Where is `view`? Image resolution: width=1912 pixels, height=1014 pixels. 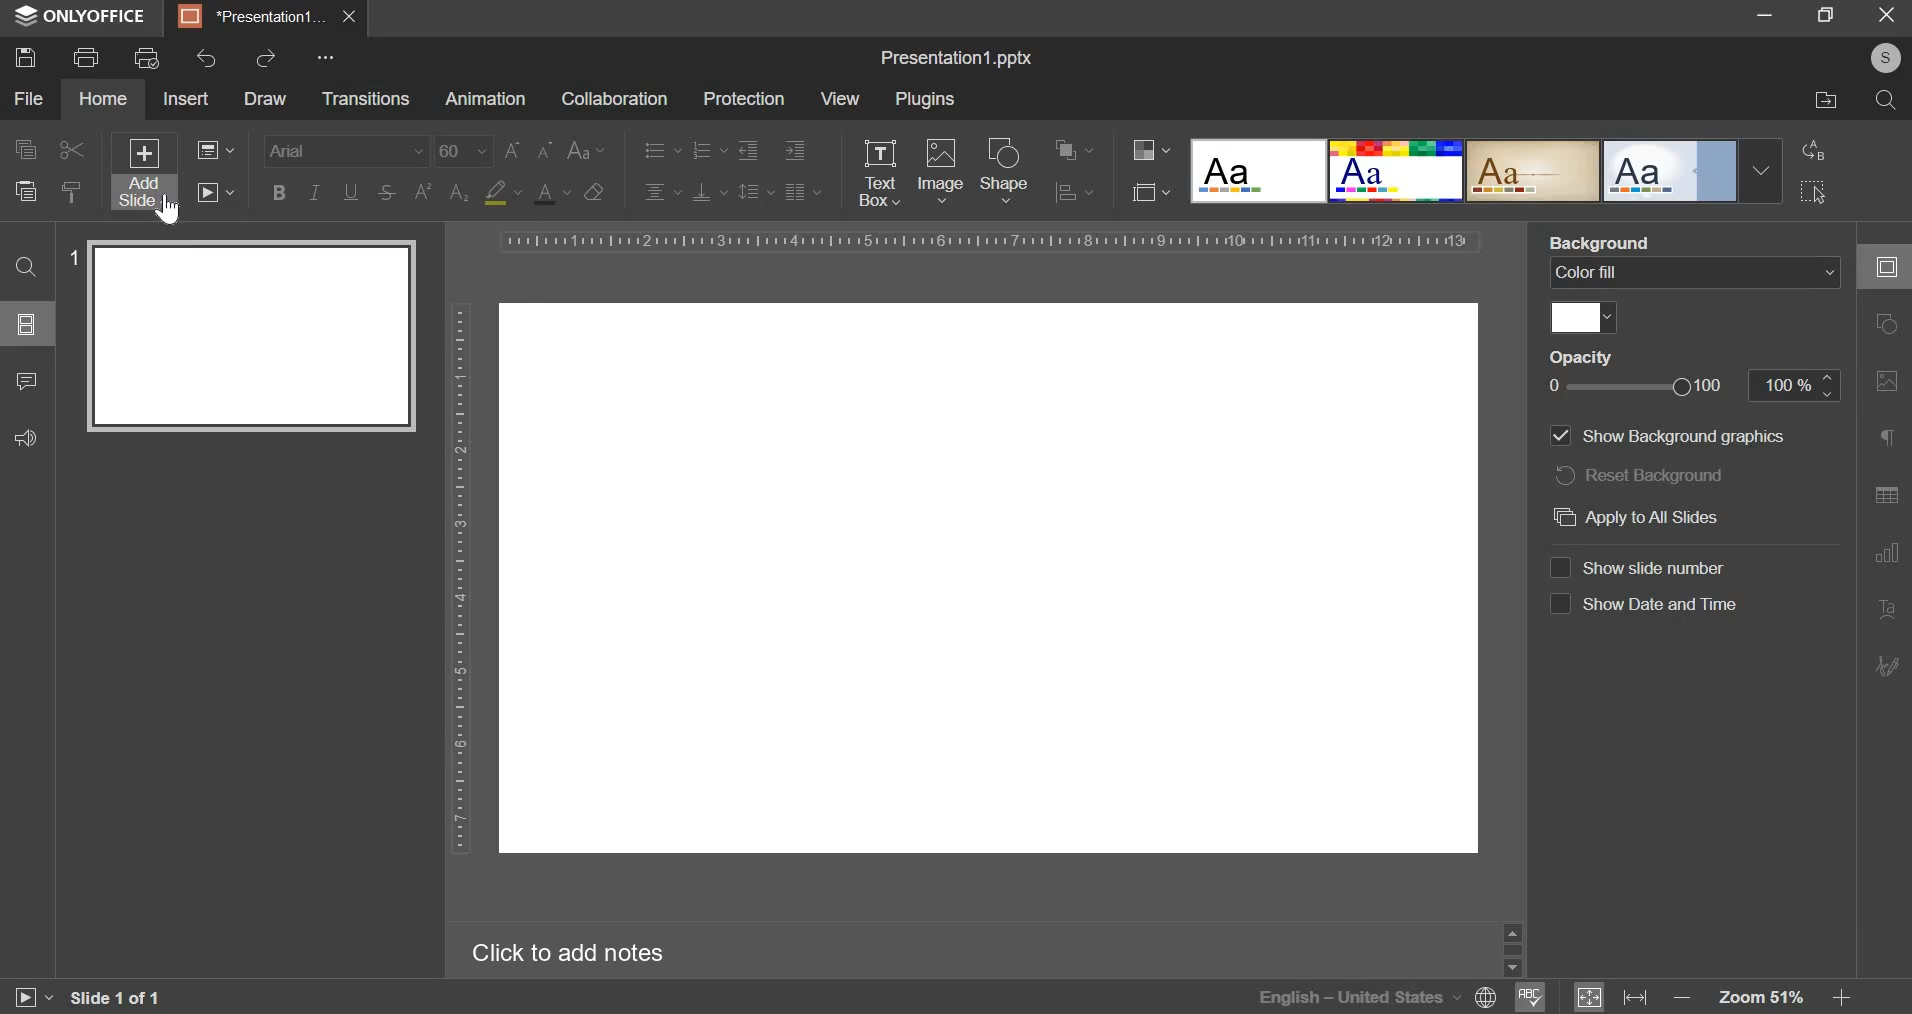 view is located at coordinates (839, 98).